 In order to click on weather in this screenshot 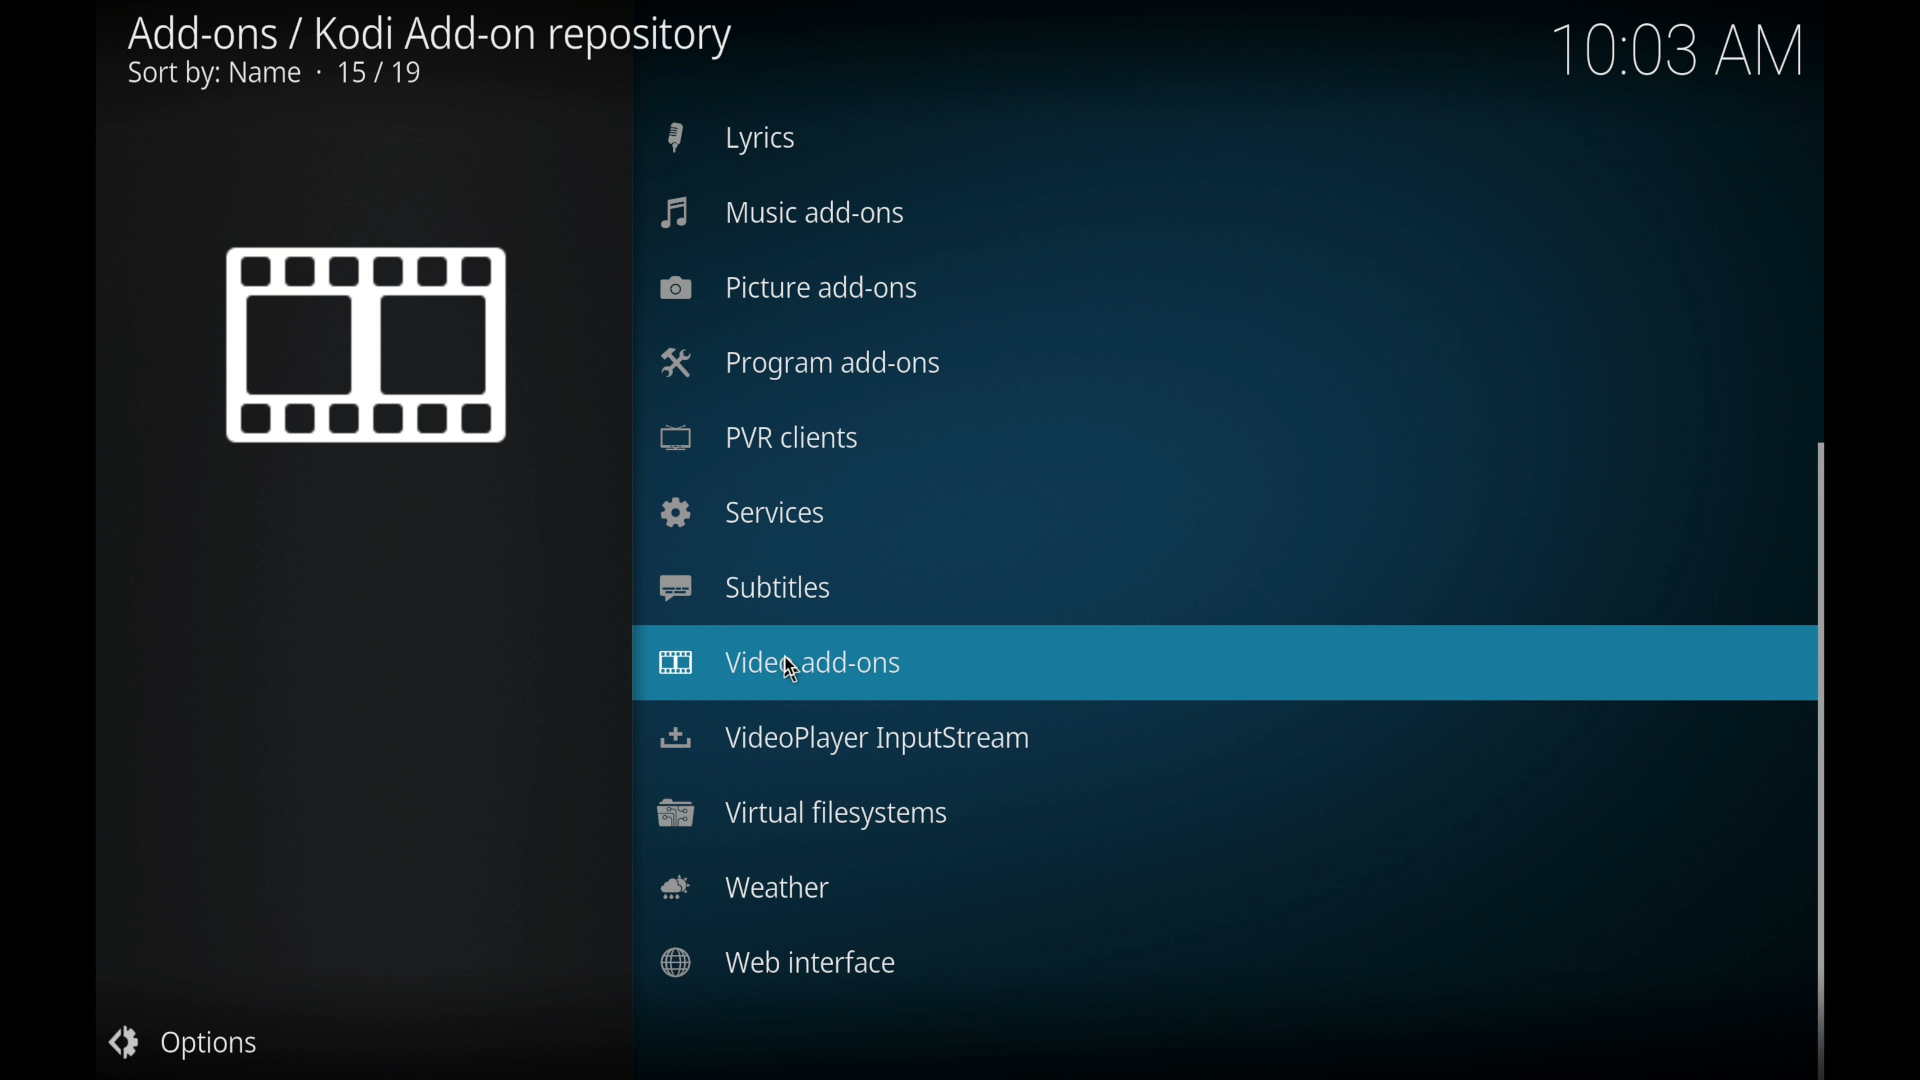, I will do `click(744, 887)`.